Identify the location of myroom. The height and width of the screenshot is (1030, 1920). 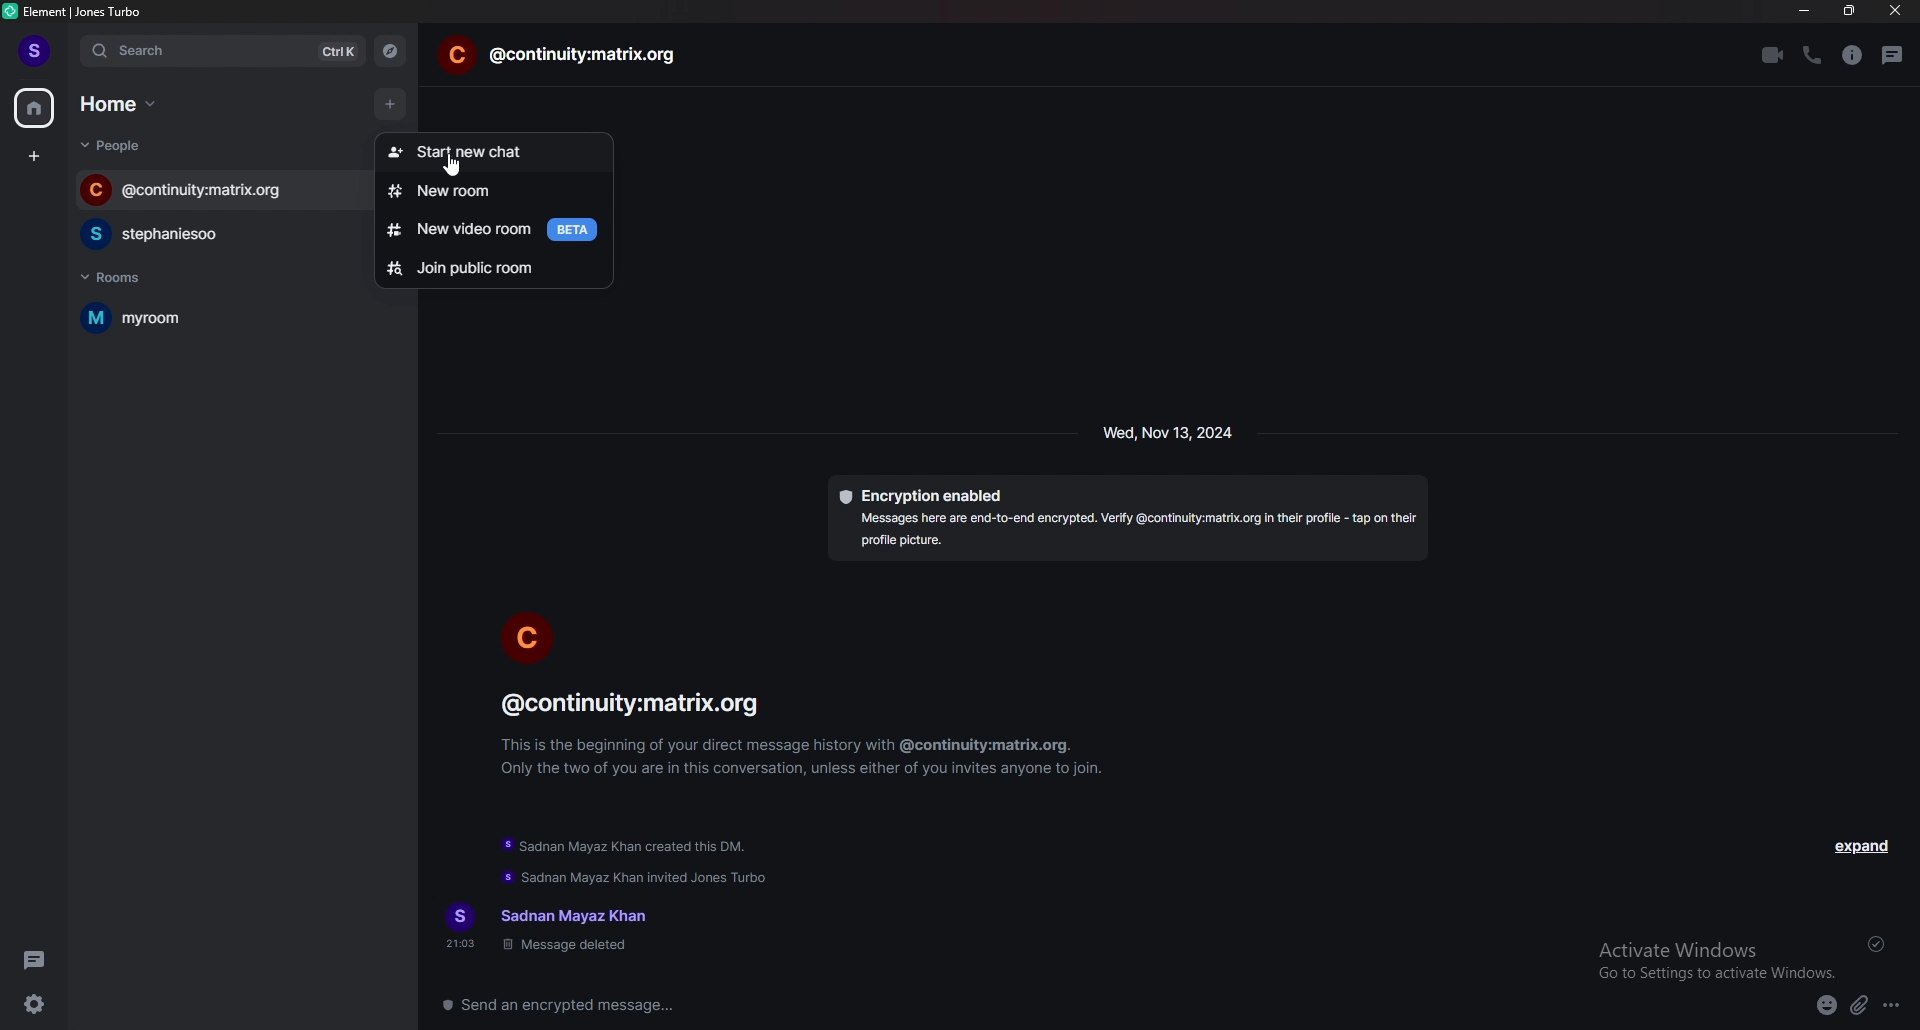
(194, 318).